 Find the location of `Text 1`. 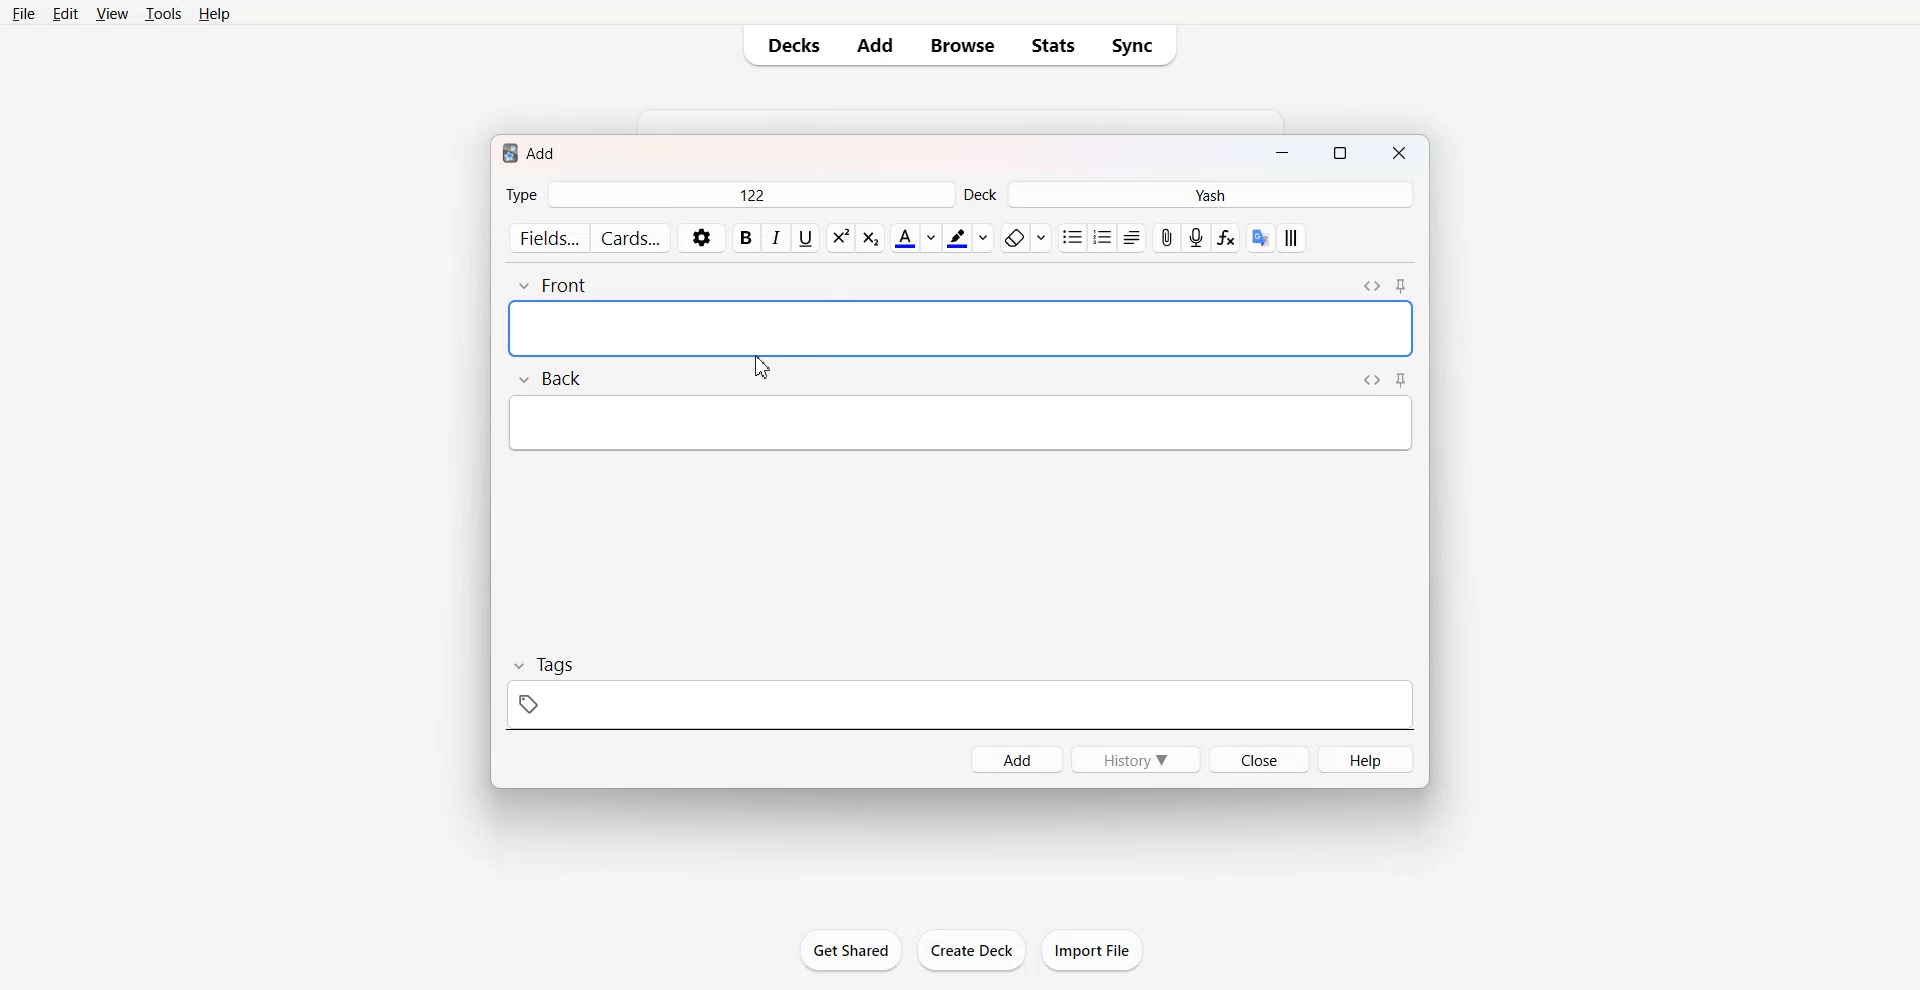

Text 1 is located at coordinates (532, 151).